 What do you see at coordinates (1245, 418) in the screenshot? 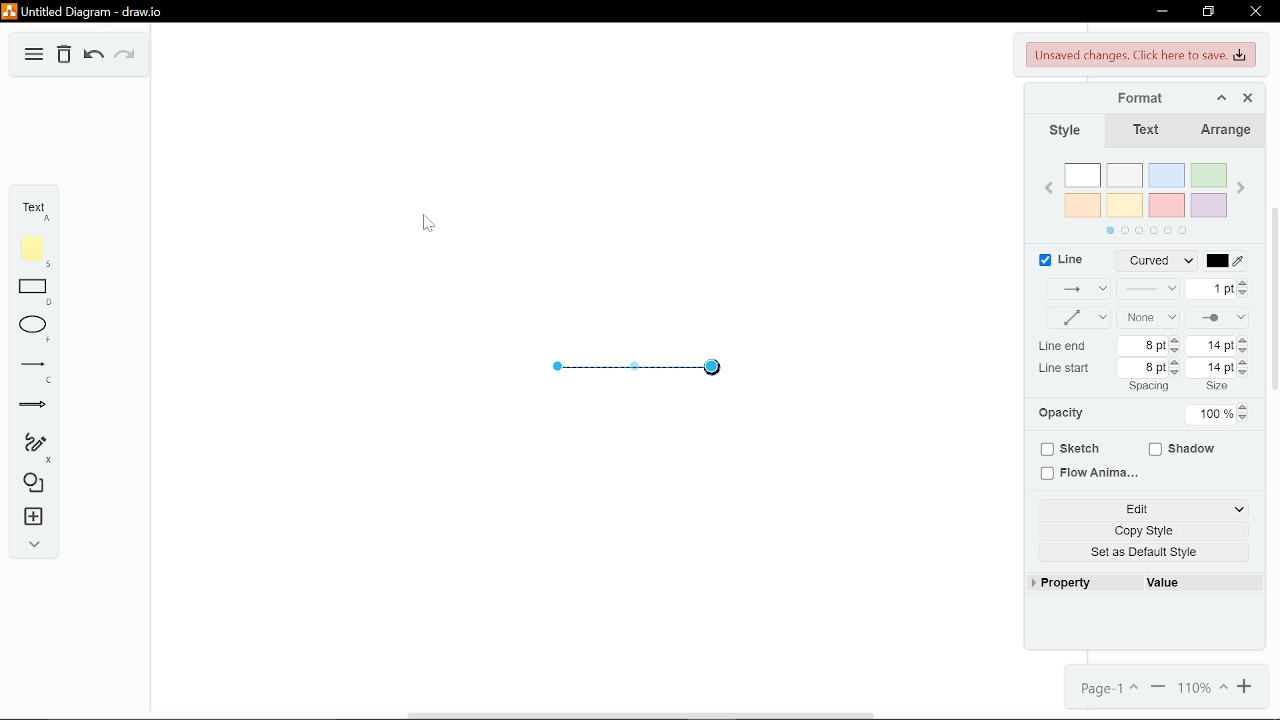
I see `Decrease opacity` at bounding box center [1245, 418].